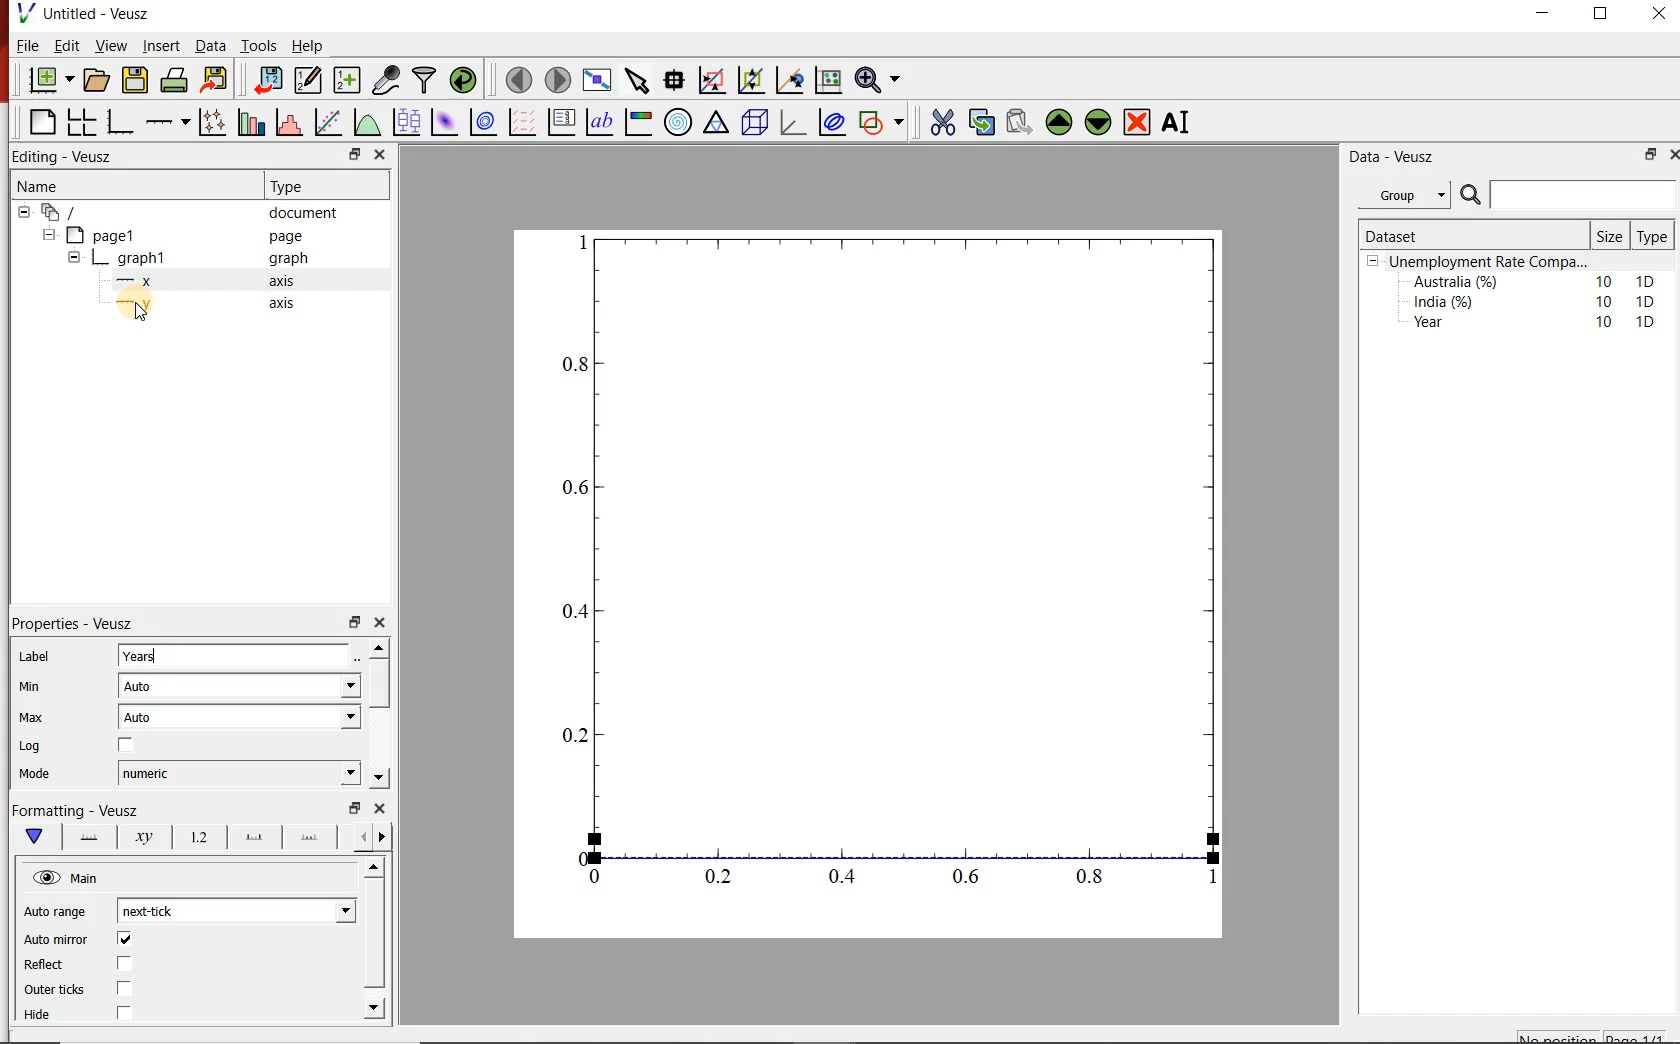 This screenshot has height=1044, width=1680. Describe the element at coordinates (135, 79) in the screenshot. I see `save document` at that location.